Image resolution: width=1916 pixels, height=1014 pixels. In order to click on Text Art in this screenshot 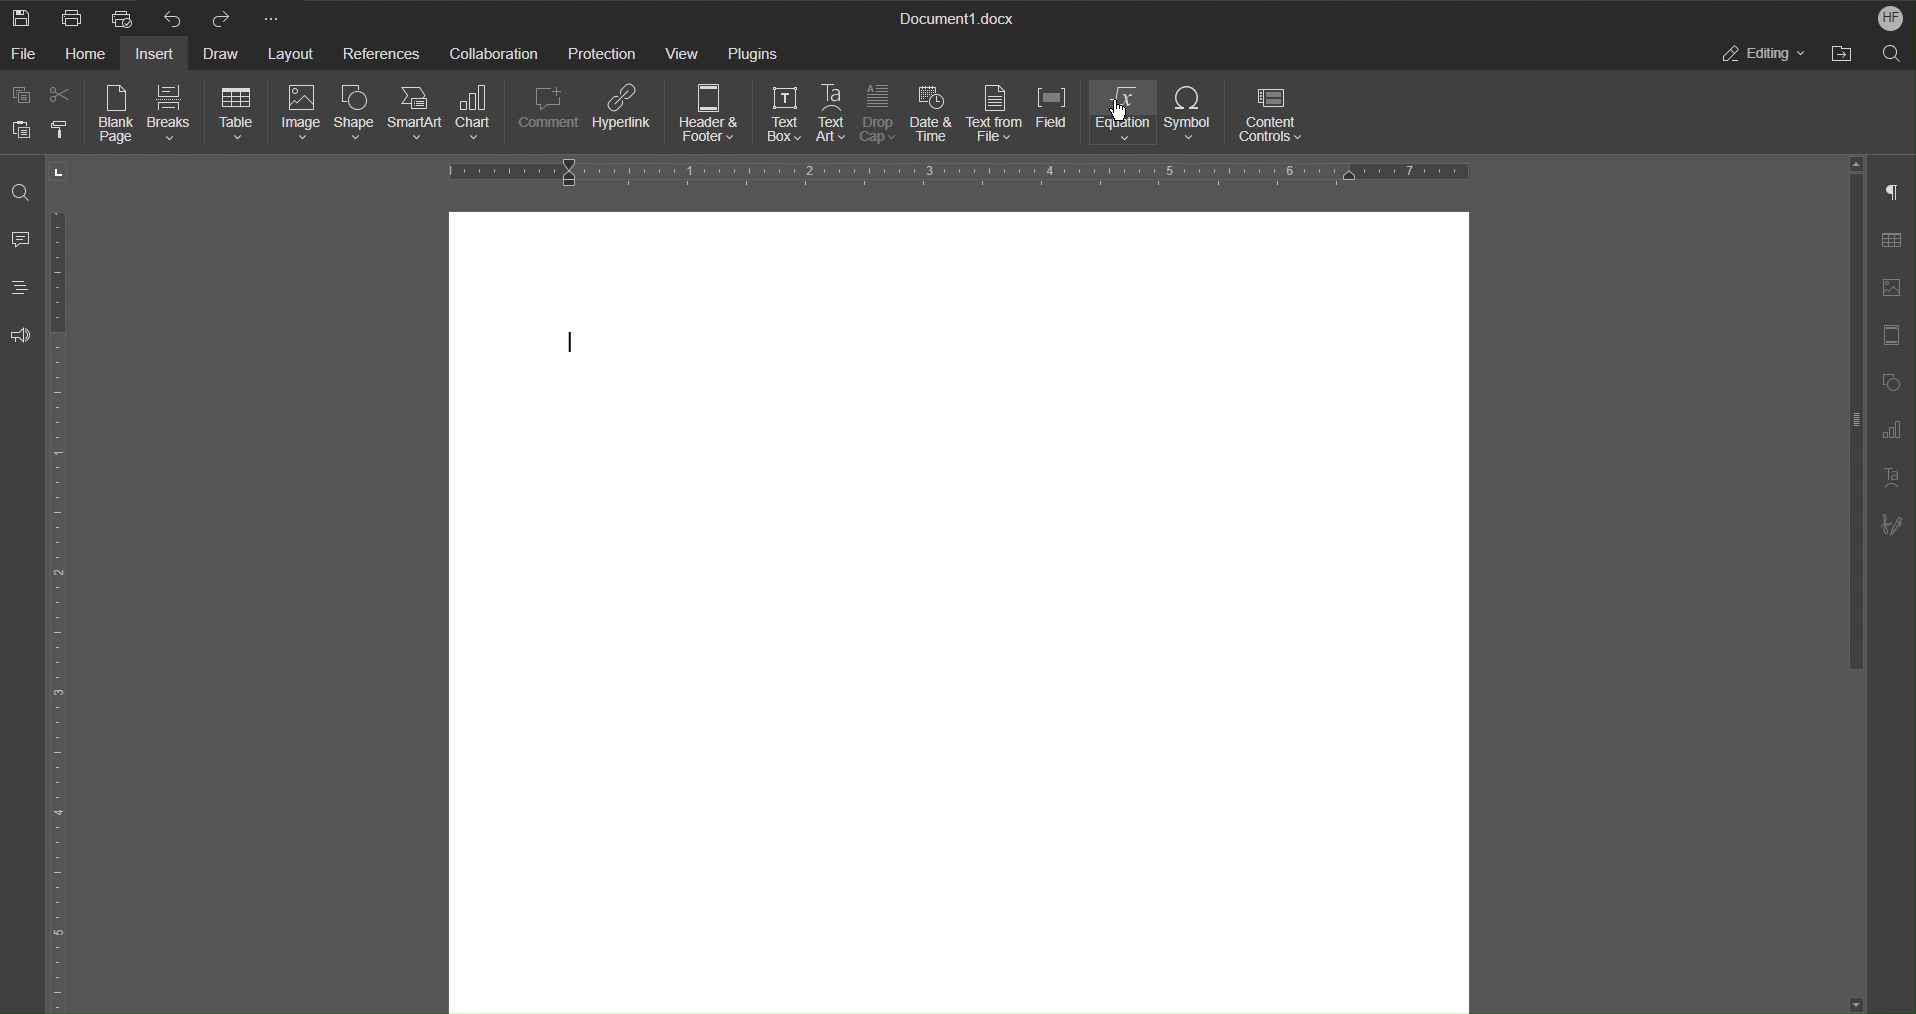, I will do `click(832, 116)`.